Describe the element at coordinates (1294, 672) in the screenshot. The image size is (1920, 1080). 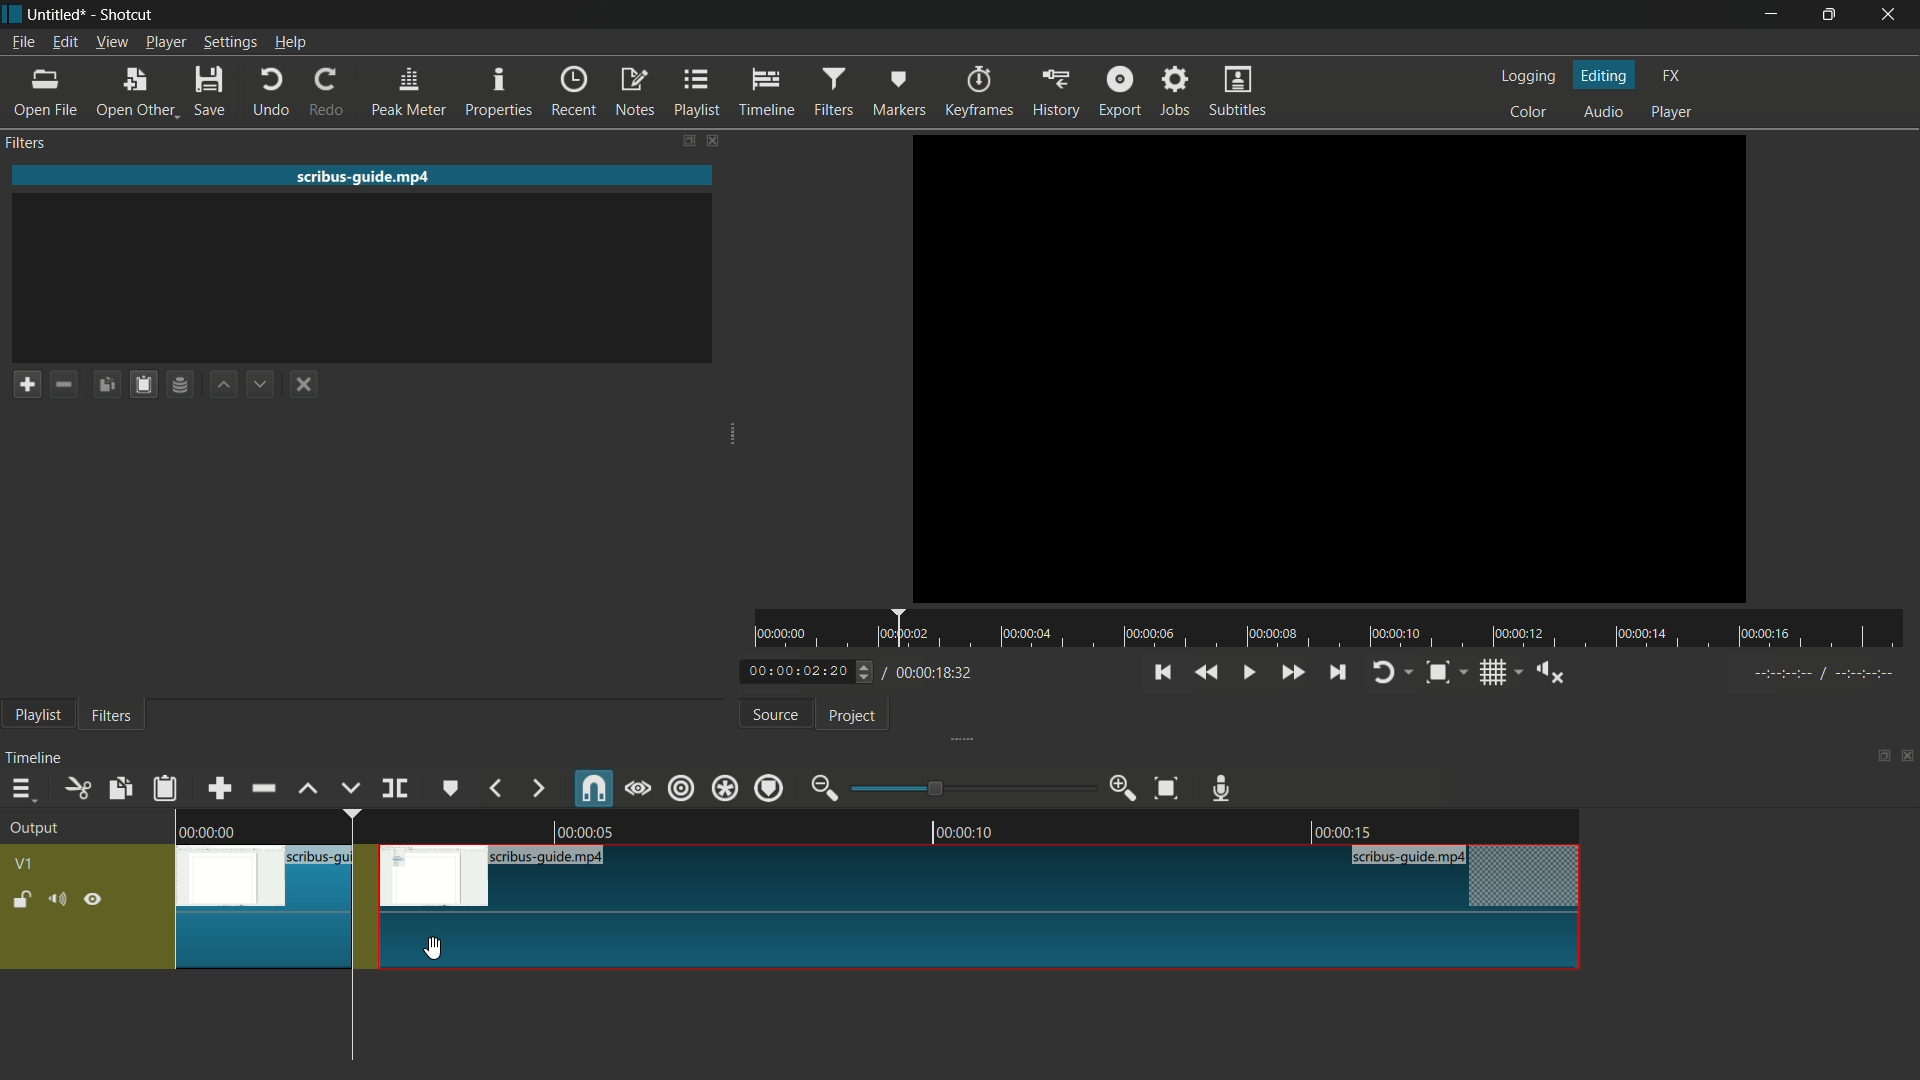
I see `quickly play forward` at that location.